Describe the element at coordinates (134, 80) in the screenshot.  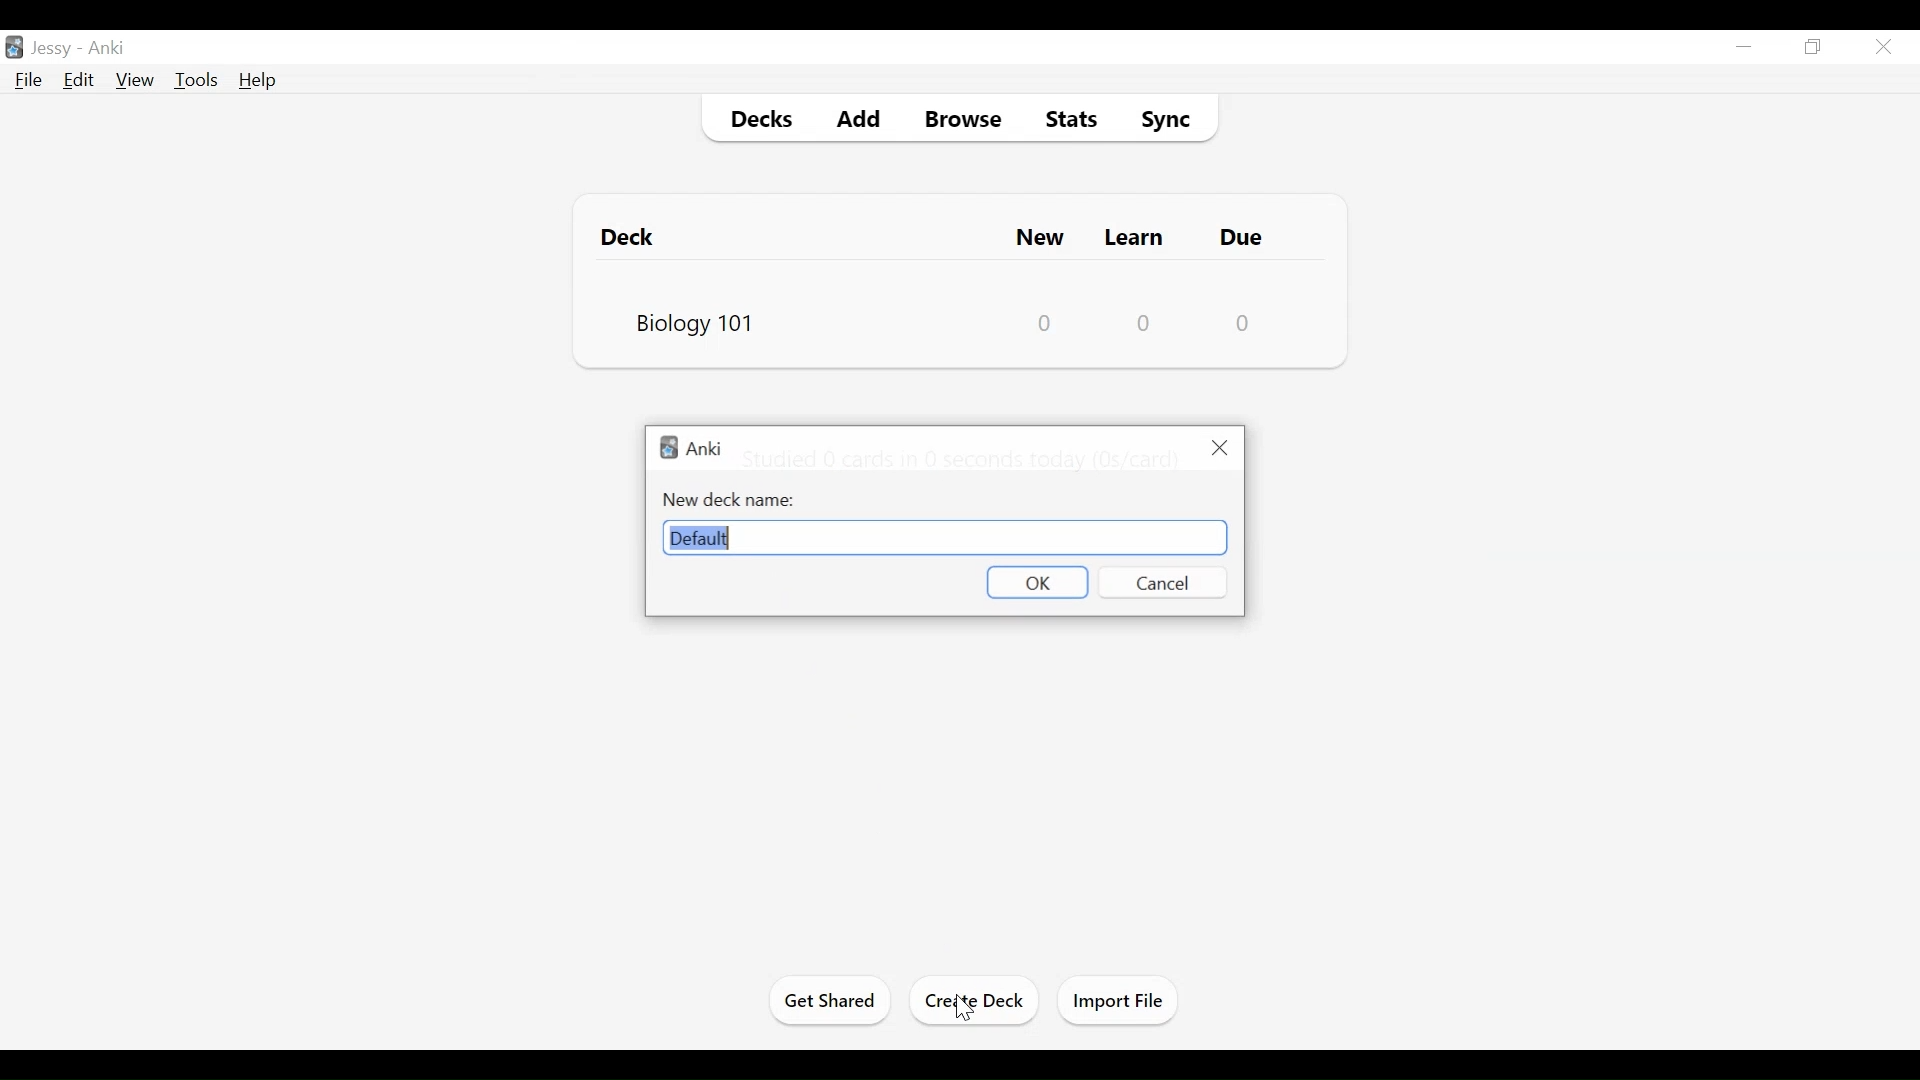
I see `View` at that location.